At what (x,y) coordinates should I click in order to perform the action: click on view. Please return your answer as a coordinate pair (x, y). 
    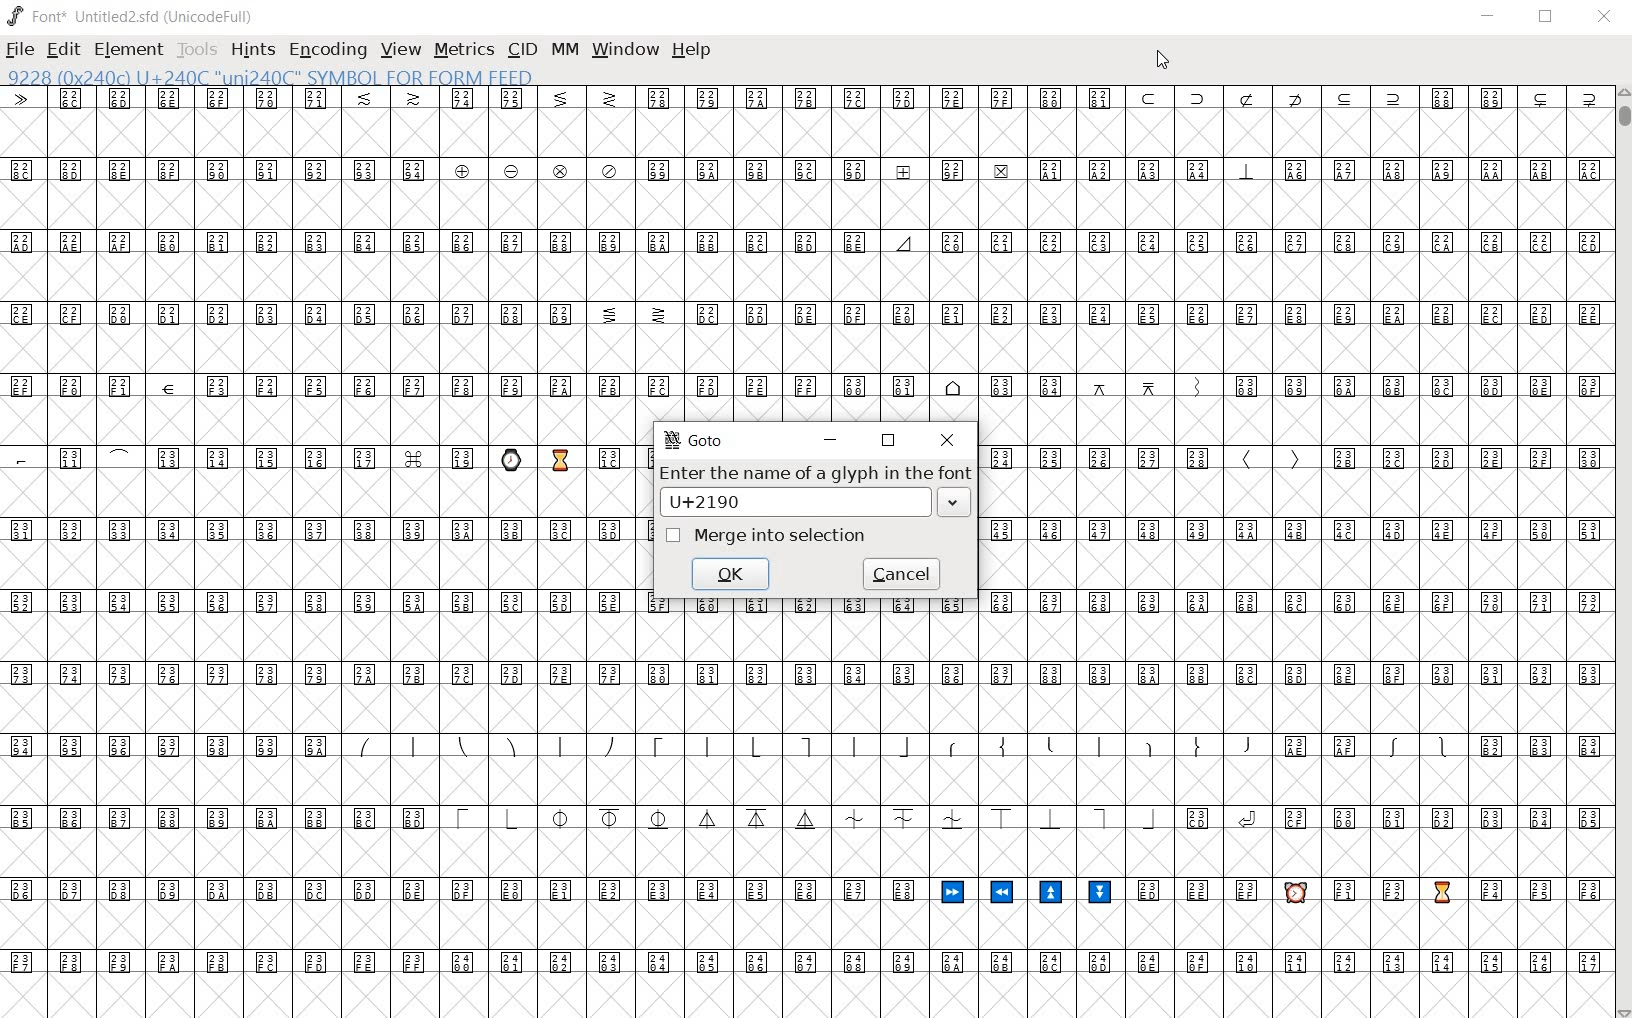
    Looking at the image, I should click on (402, 49).